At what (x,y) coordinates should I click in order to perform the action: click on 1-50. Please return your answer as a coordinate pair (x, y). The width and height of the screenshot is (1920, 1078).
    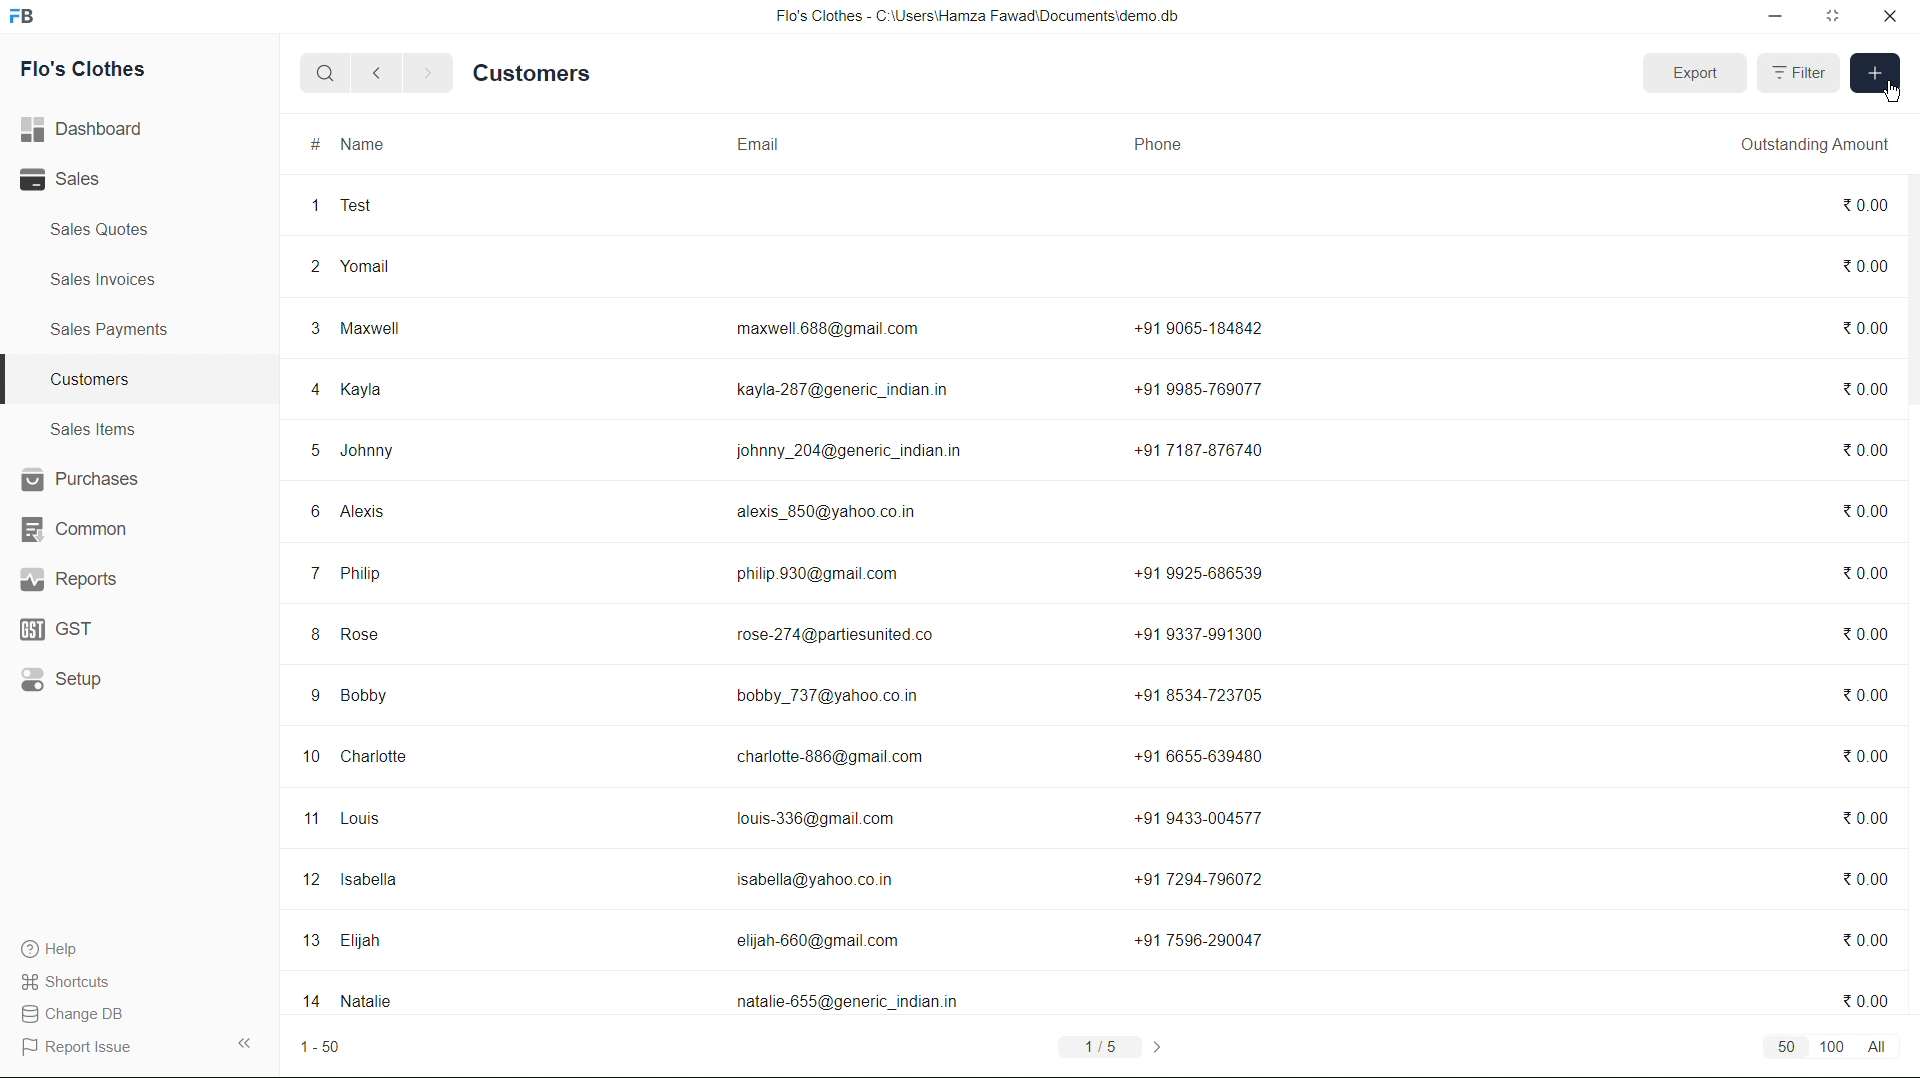
    Looking at the image, I should click on (326, 1049).